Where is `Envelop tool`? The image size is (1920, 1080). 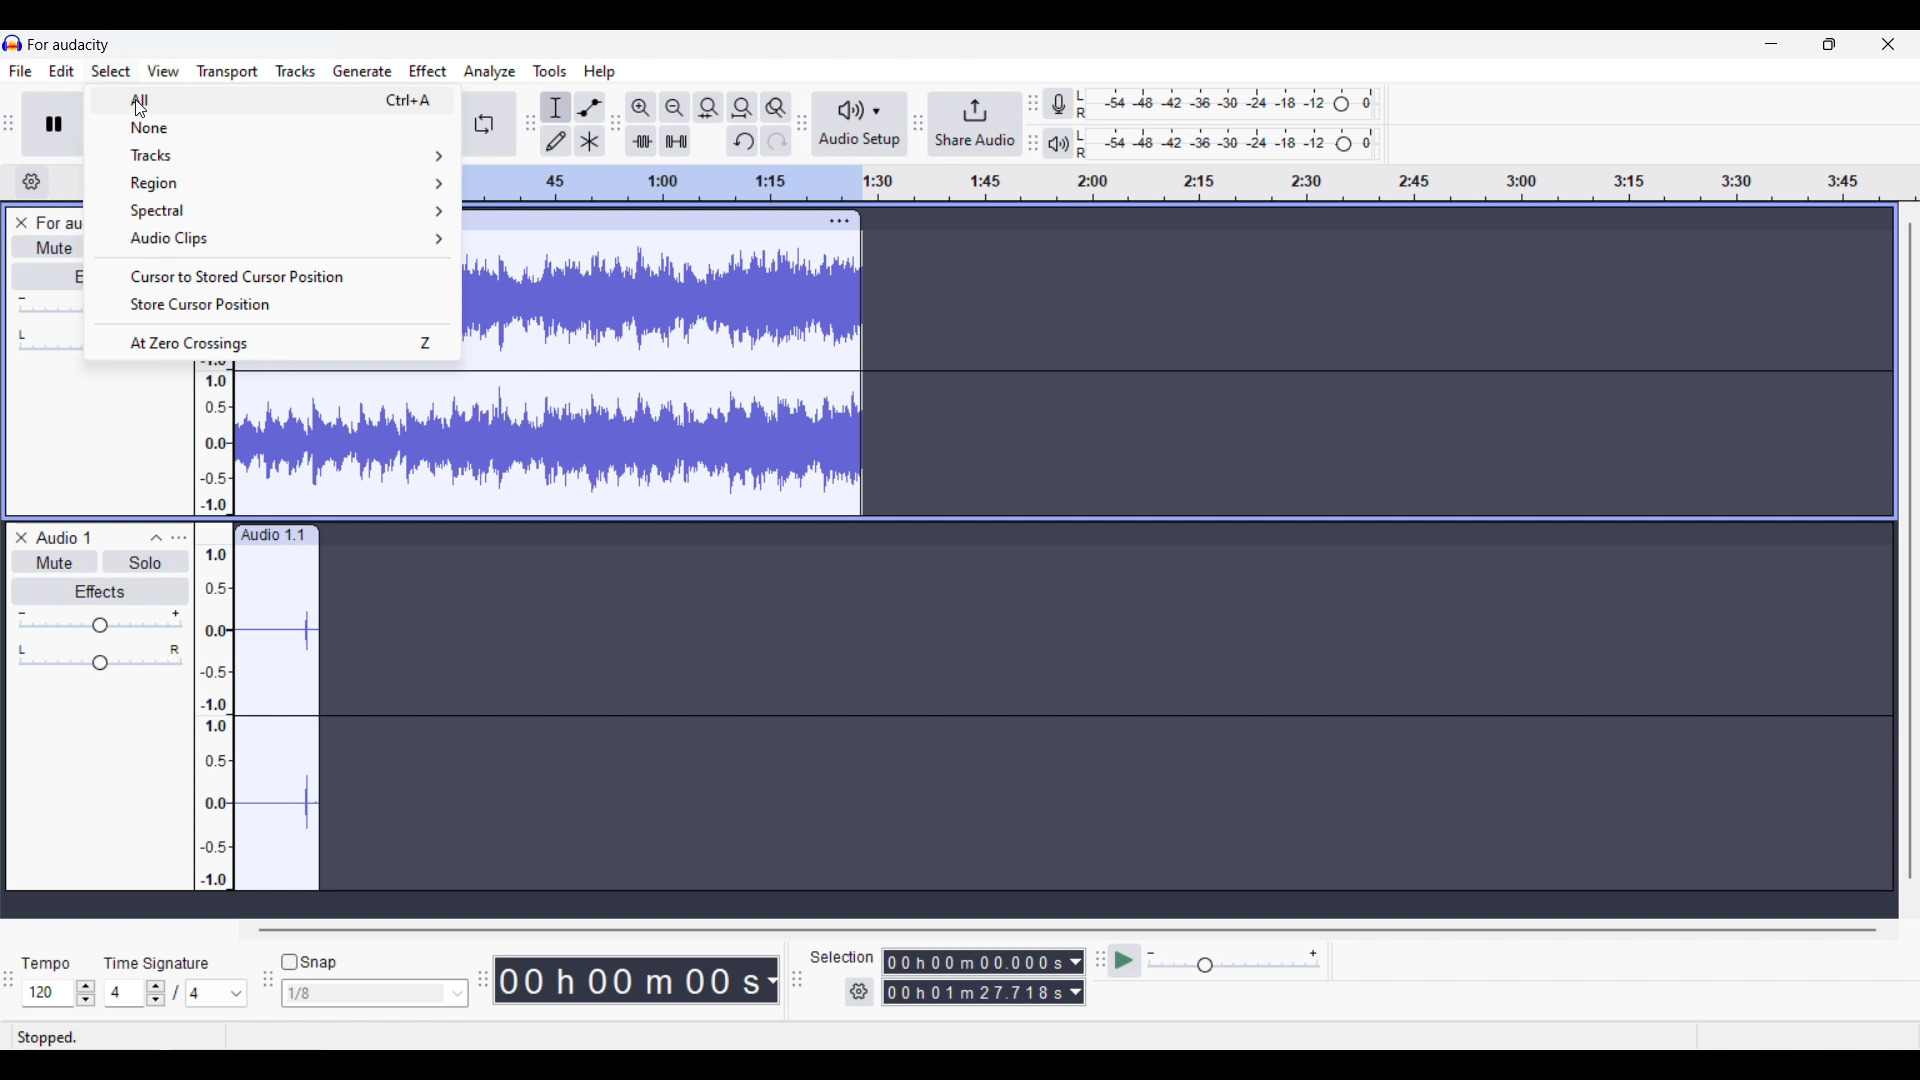
Envelop tool is located at coordinates (590, 107).